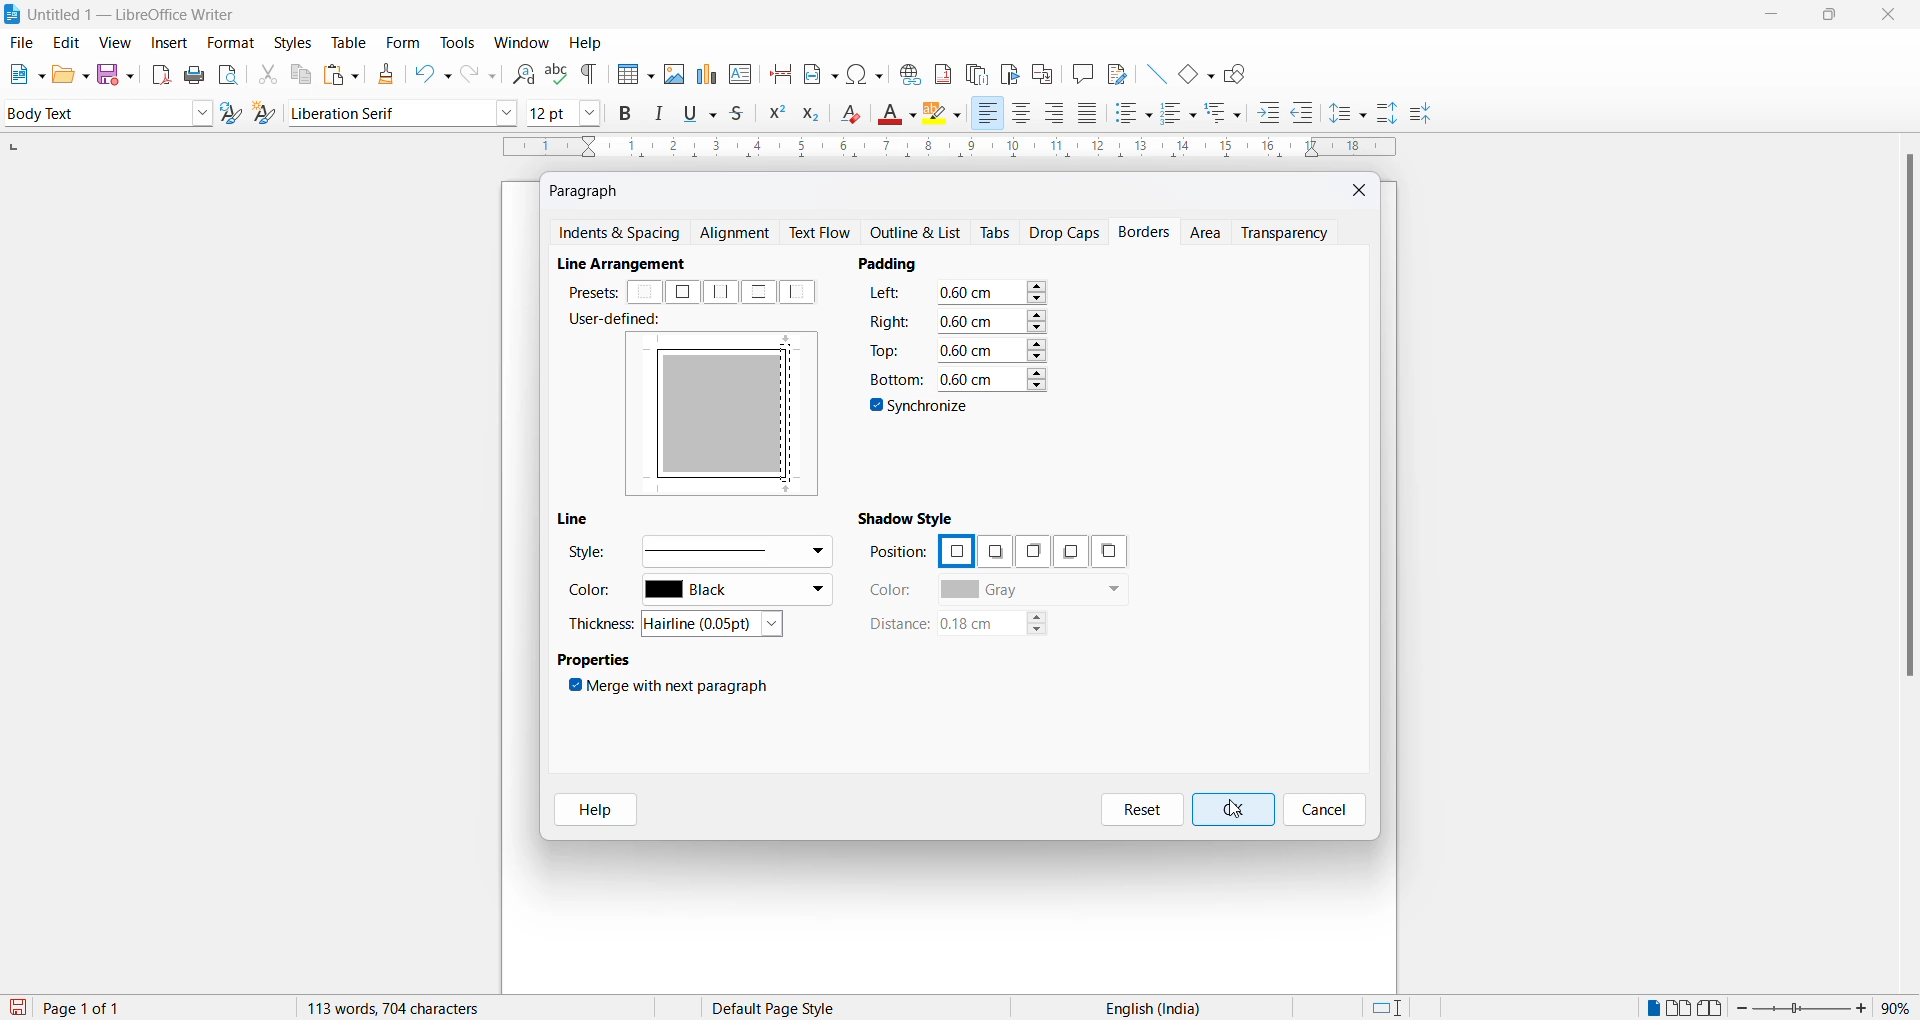 This screenshot has height=1020, width=1920. What do you see at coordinates (775, 116) in the screenshot?
I see `superscript` at bounding box center [775, 116].